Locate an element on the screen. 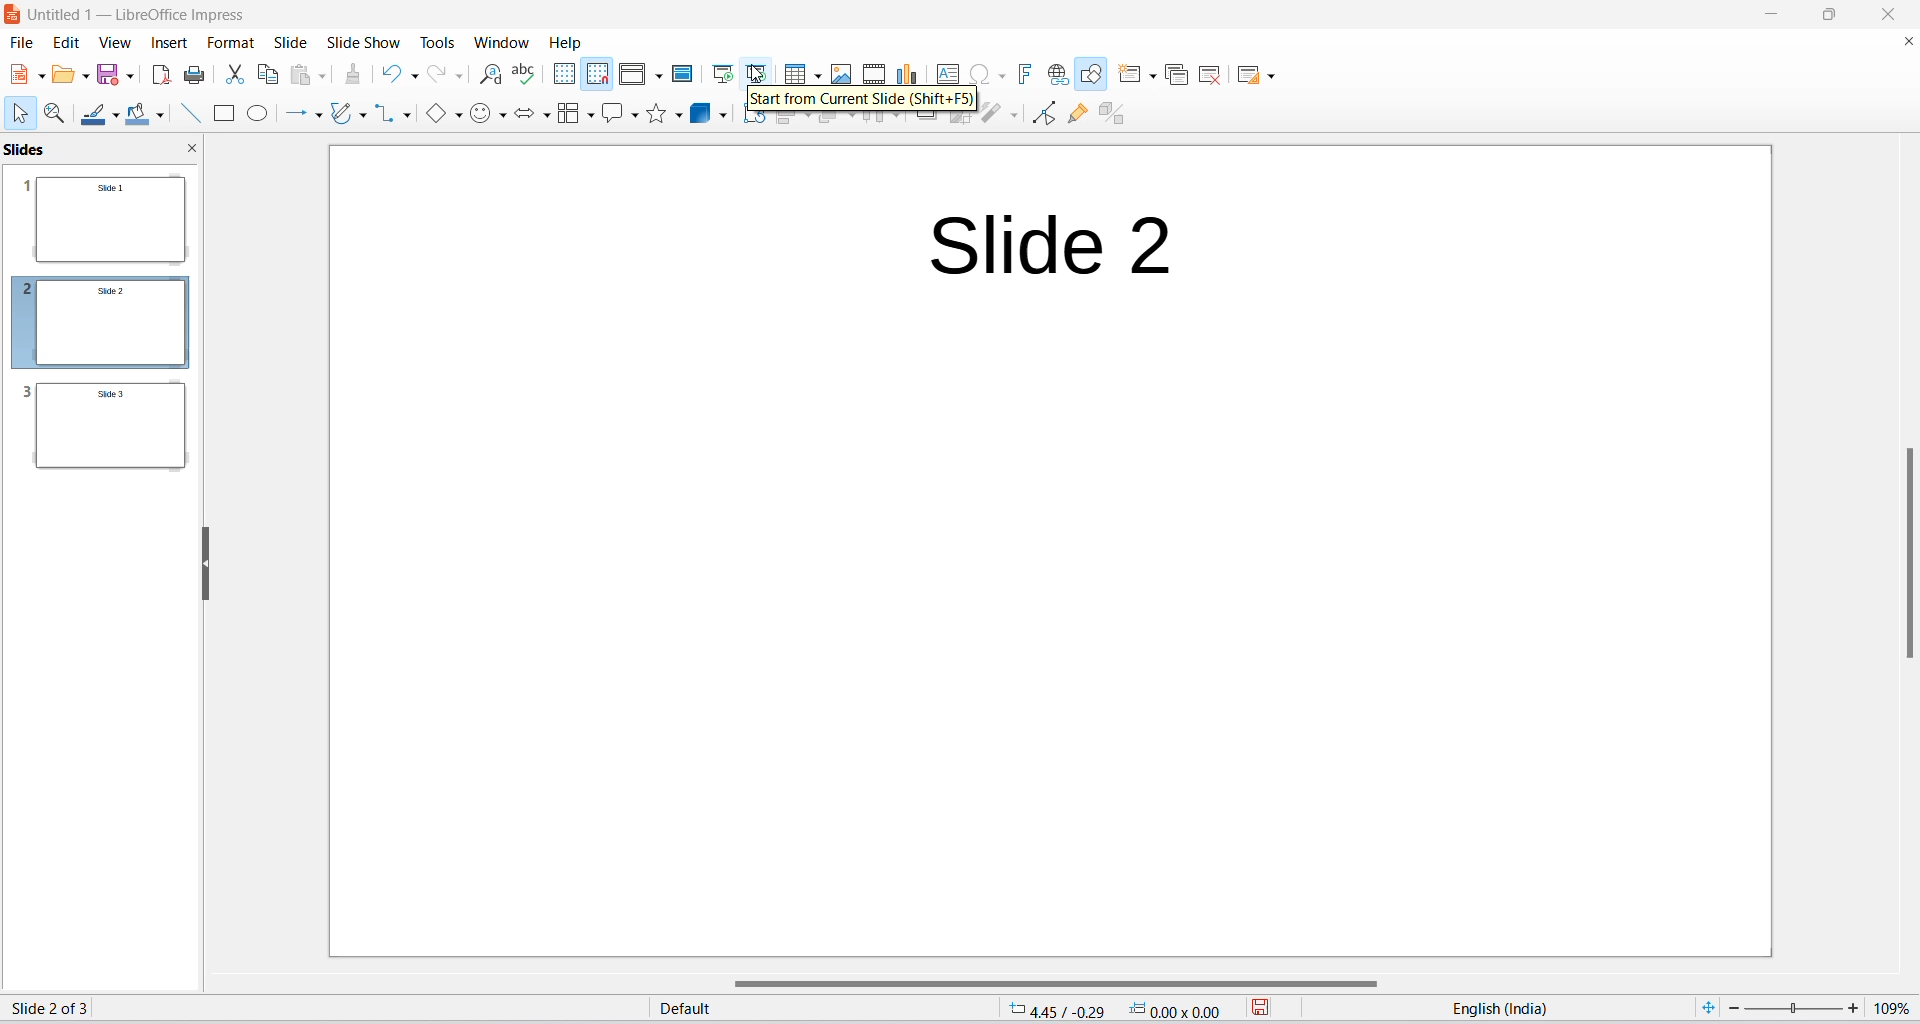 The width and height of the screenshot is (1920, 1024). vertical scrollbar is located at coordinates (1900, 557).